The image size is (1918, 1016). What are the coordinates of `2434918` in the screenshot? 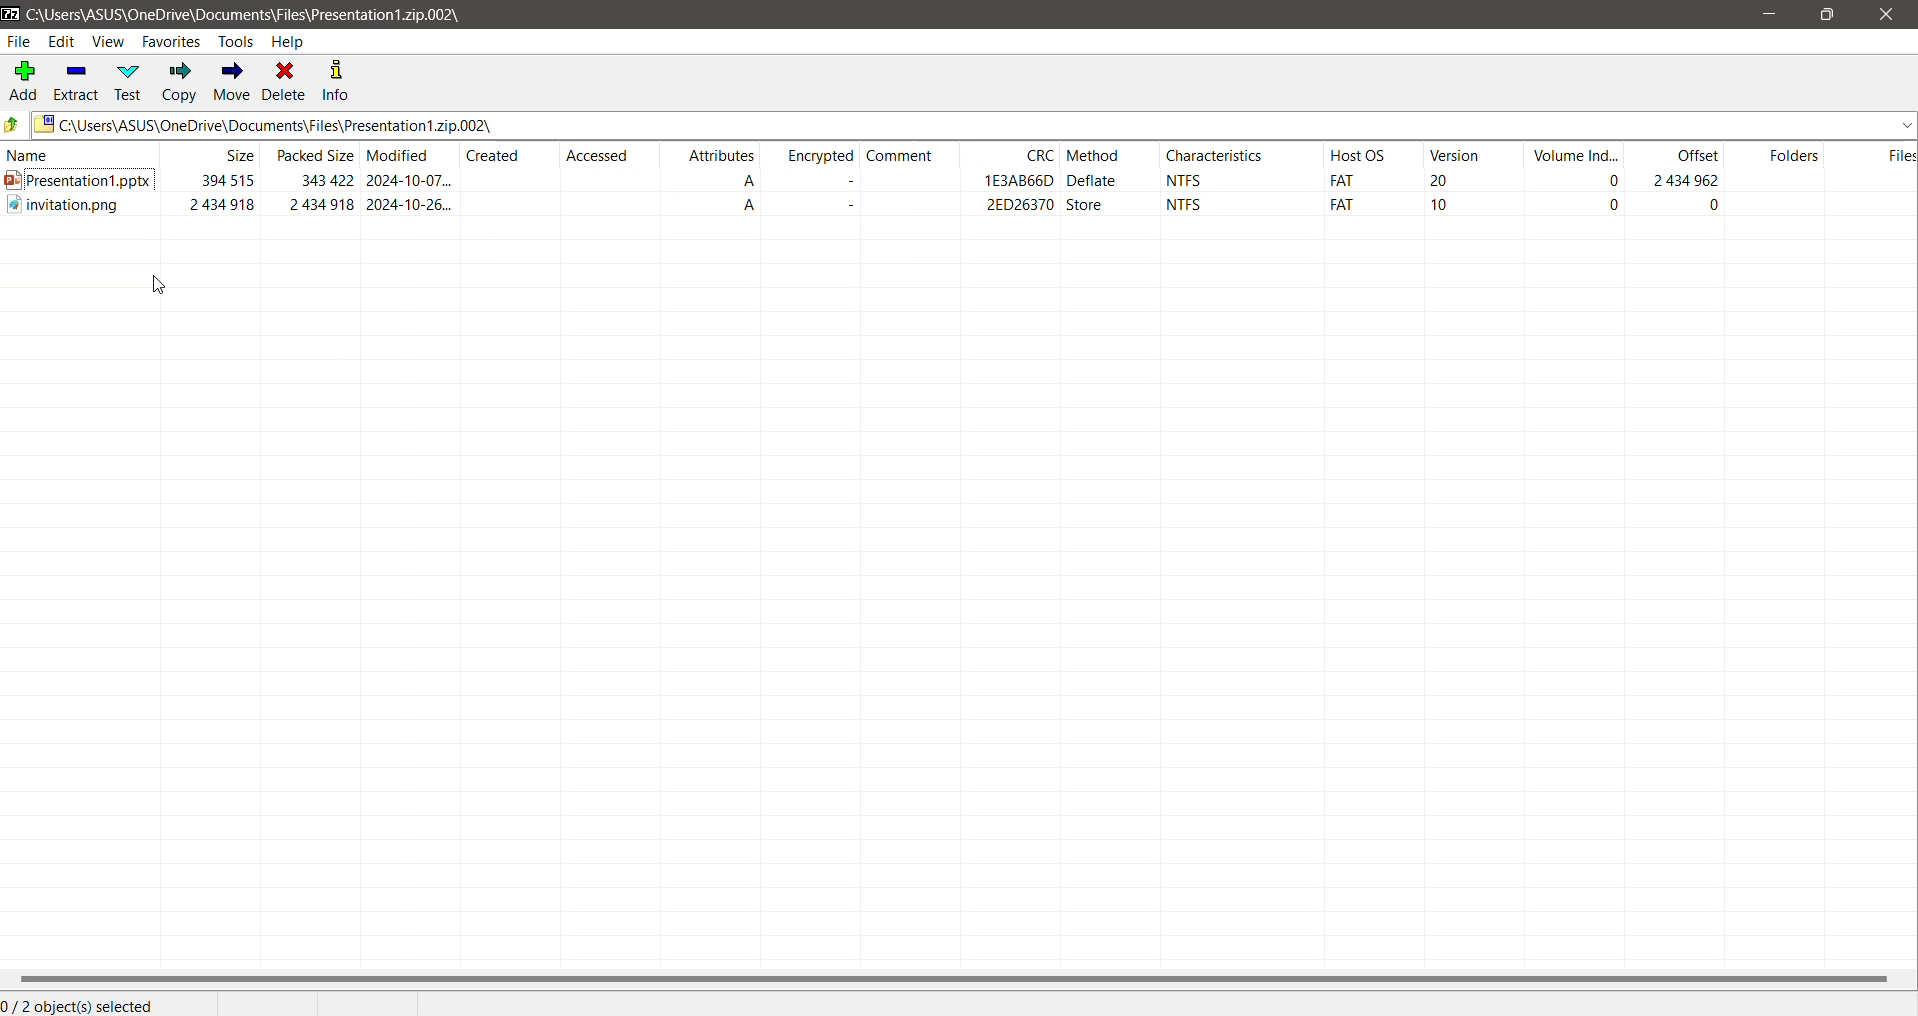 It's located at (221, 204).